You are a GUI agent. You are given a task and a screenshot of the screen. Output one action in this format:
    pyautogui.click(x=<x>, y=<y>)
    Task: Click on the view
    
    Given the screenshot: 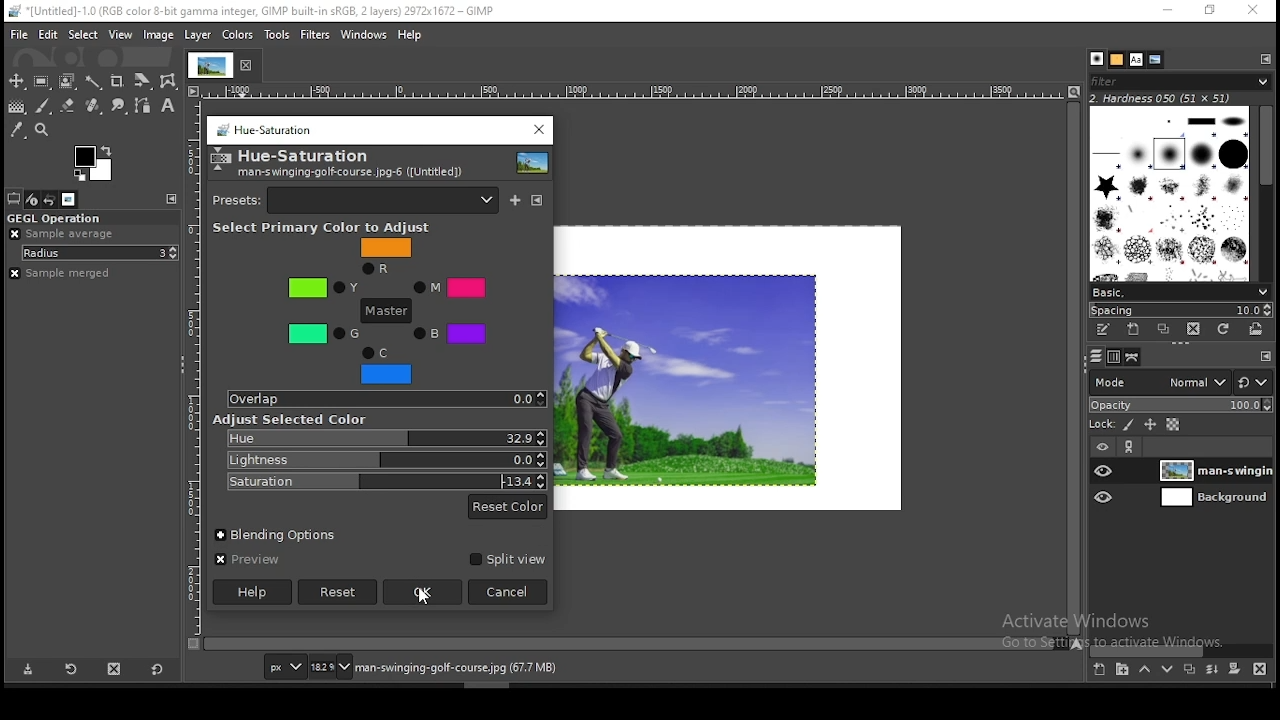 What is the action you would take?
    pyautogui.click(x=120, y=35)
    